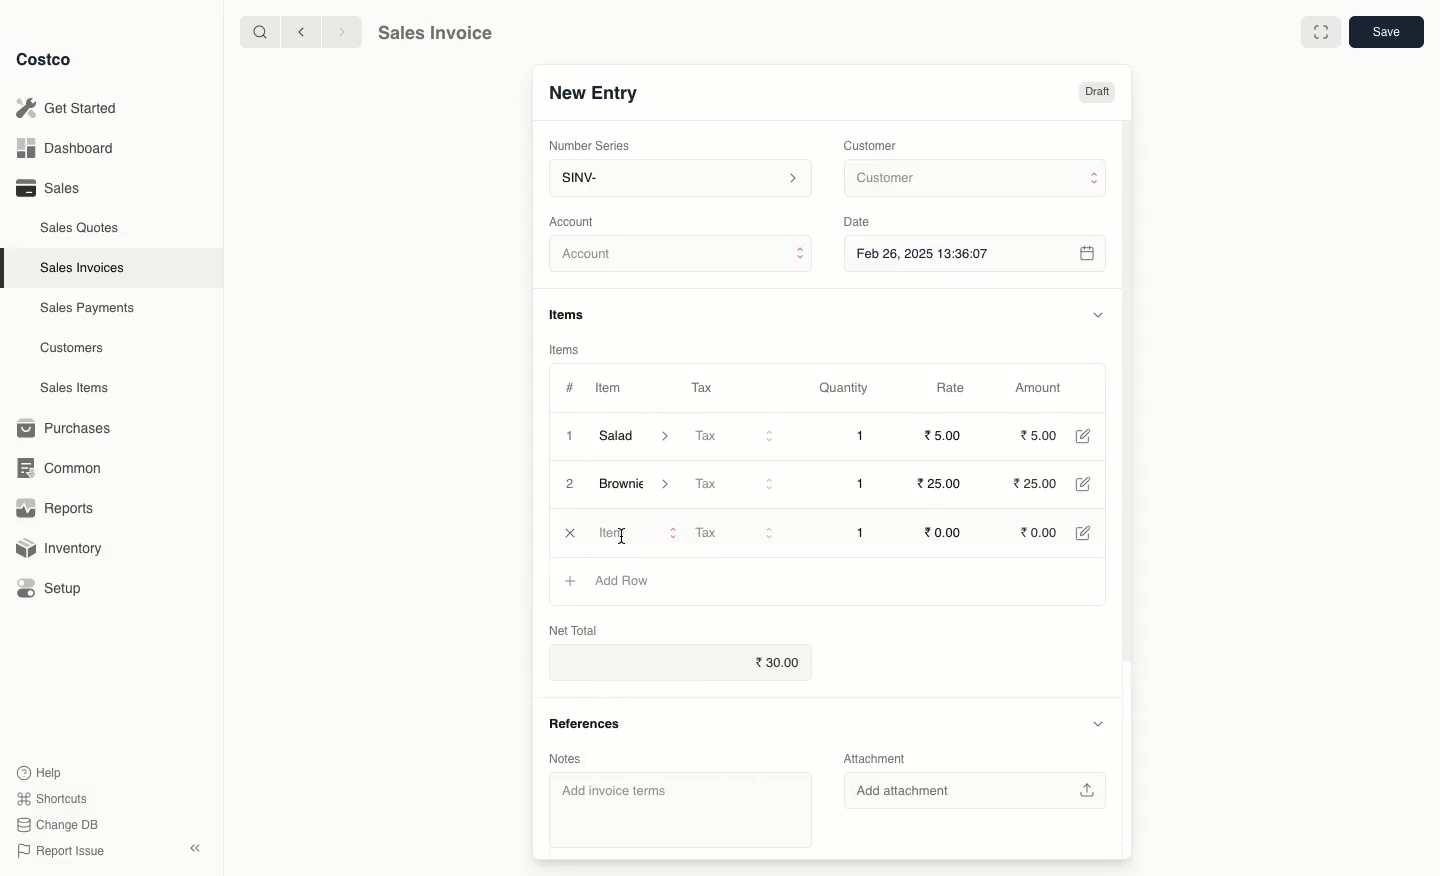  I want to click on Sales Items, so click(79, 388).